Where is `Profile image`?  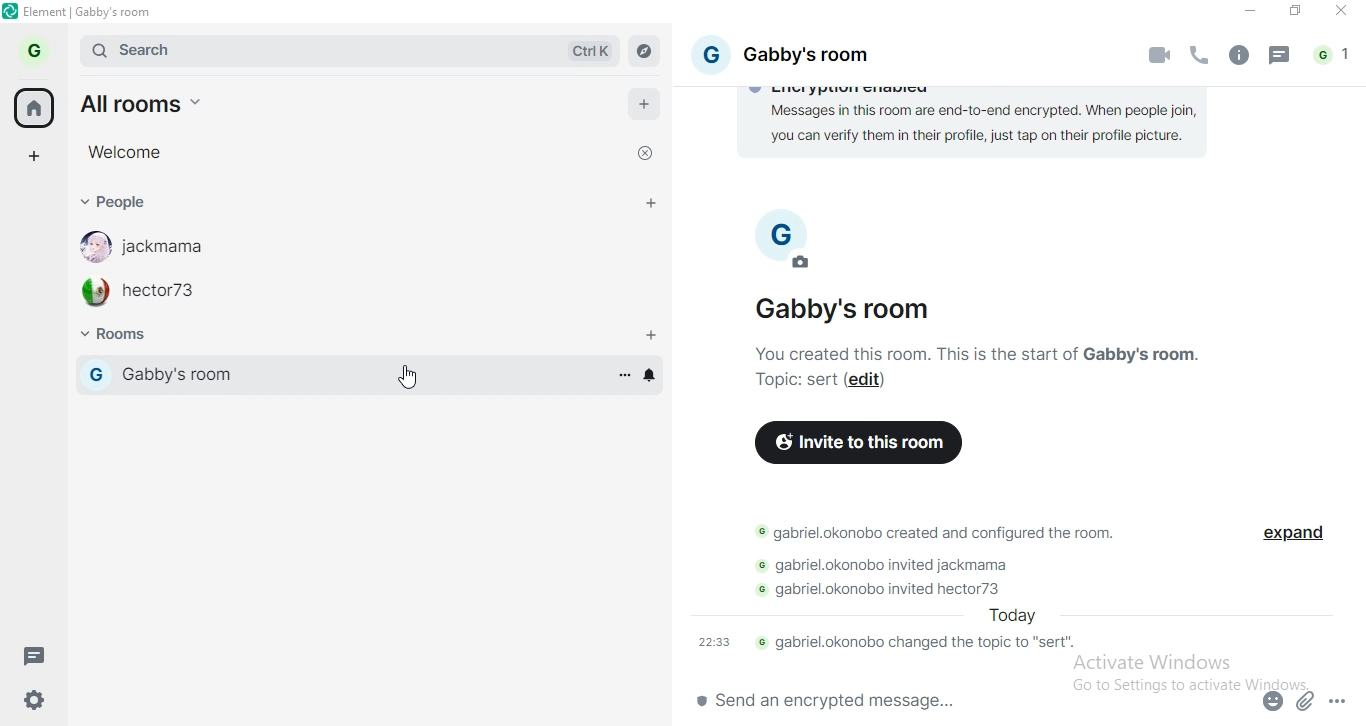
Profile image is located at coordinates (93, 292).